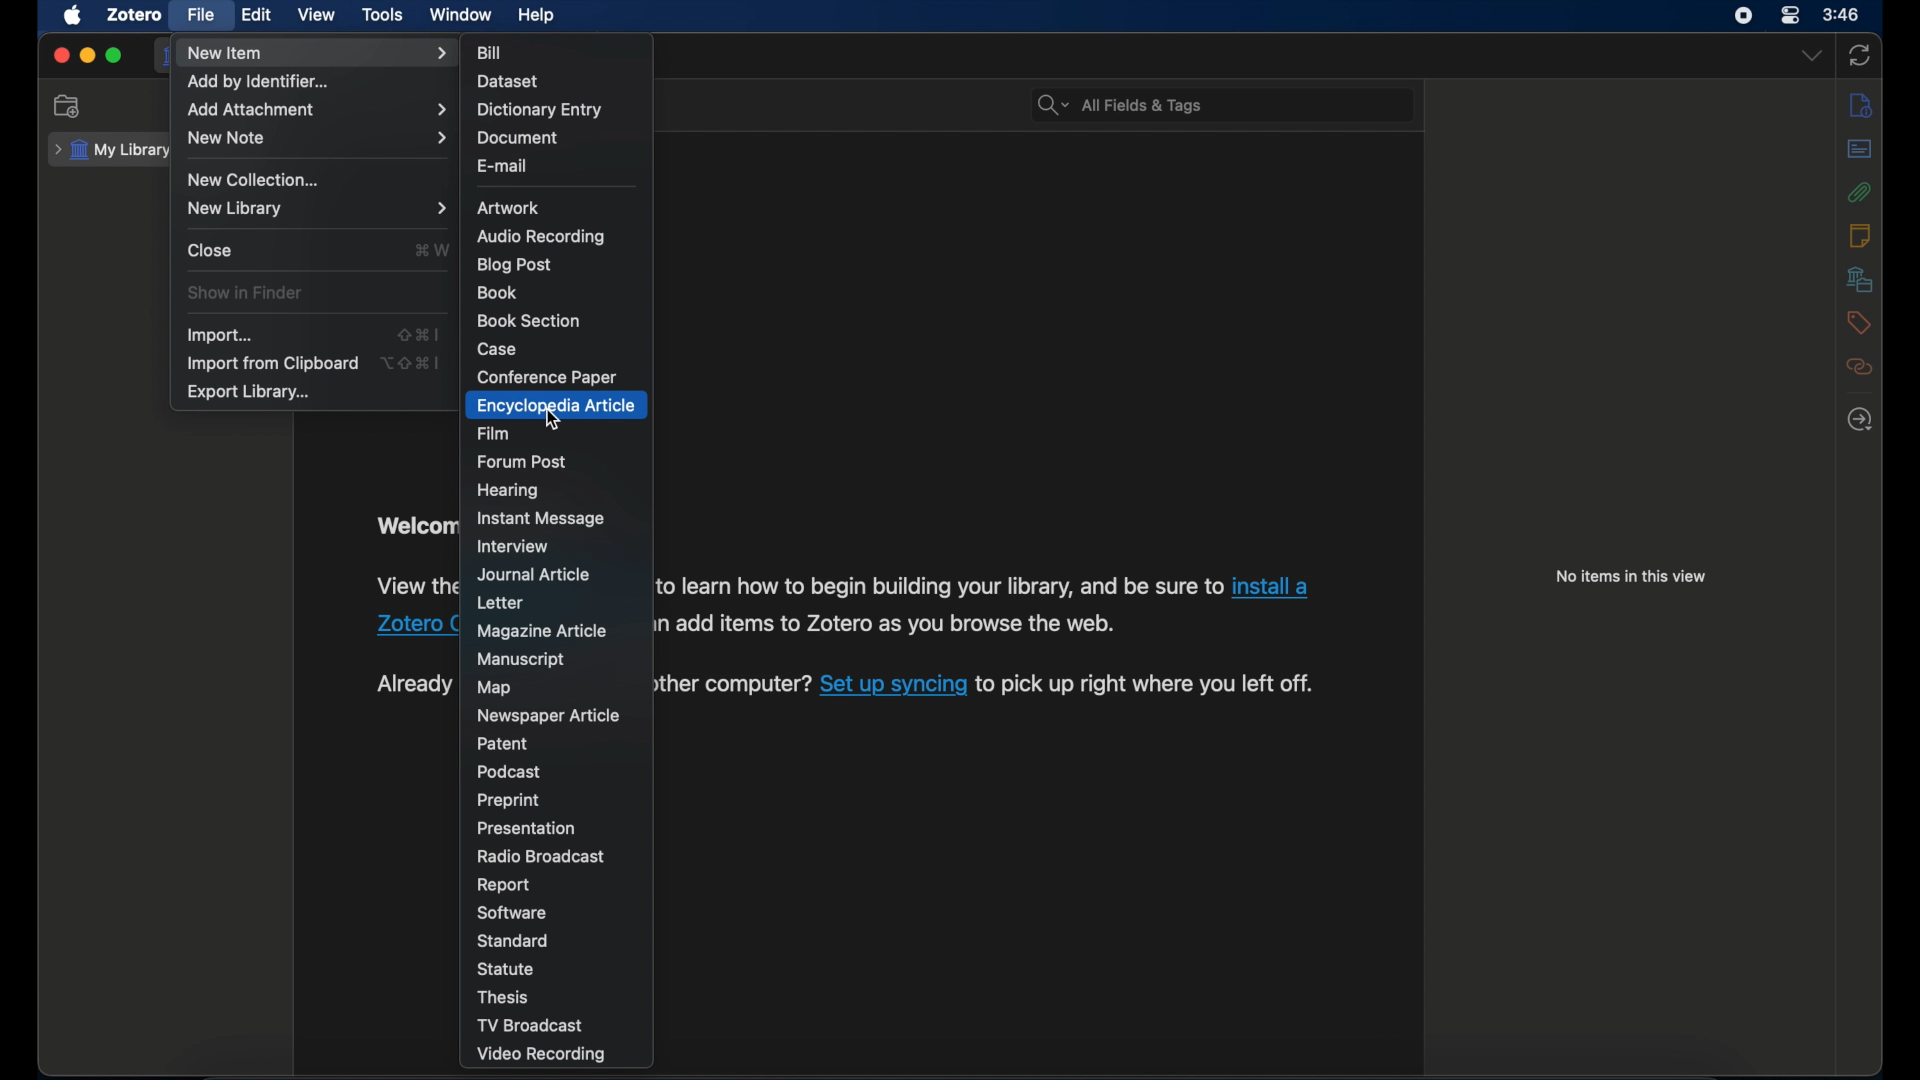  Describe the element at coordinates (539, 1055) in the screenshot. I see `video recording` at that location.